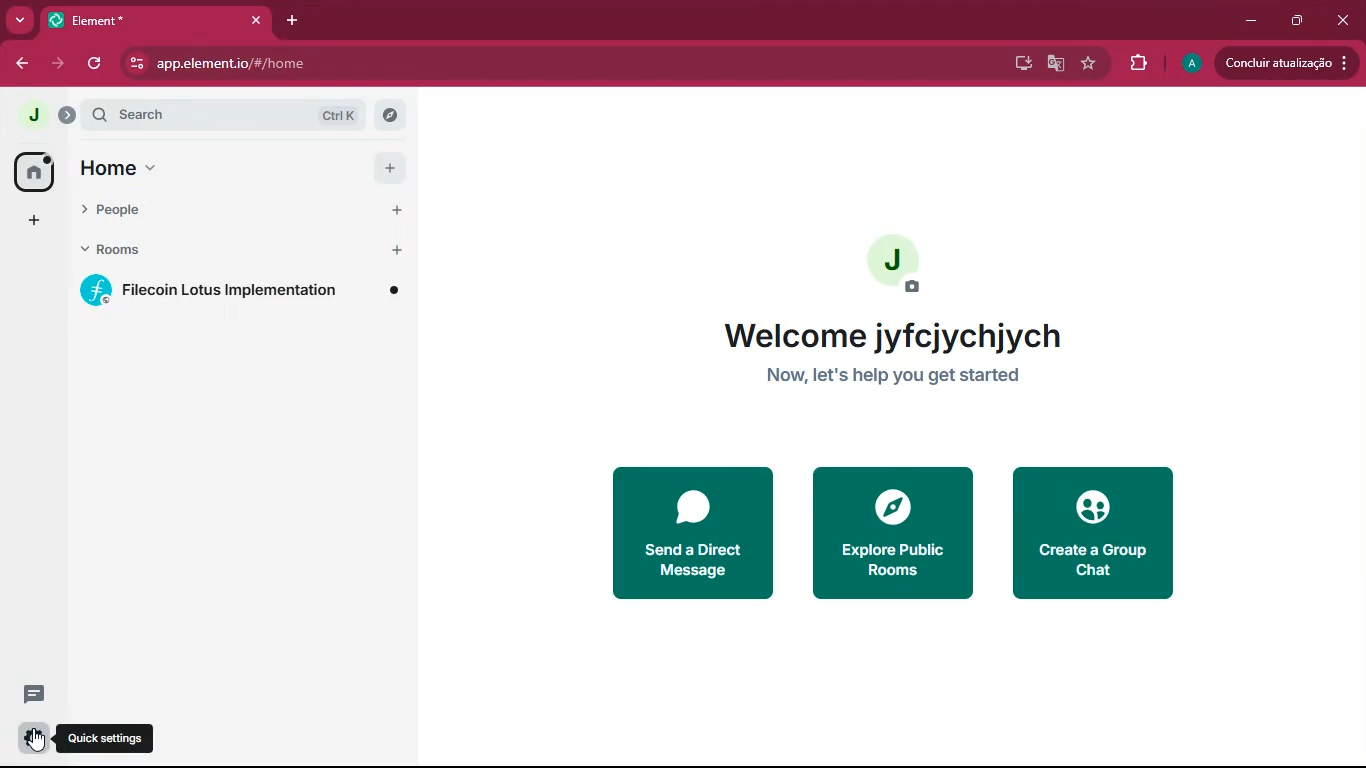 The width and height of the screenshot is (1366, 768). What do you see at coordinates (1189, 62) in the screenshot?
I see `profile` at bounding box center [1189, 62].